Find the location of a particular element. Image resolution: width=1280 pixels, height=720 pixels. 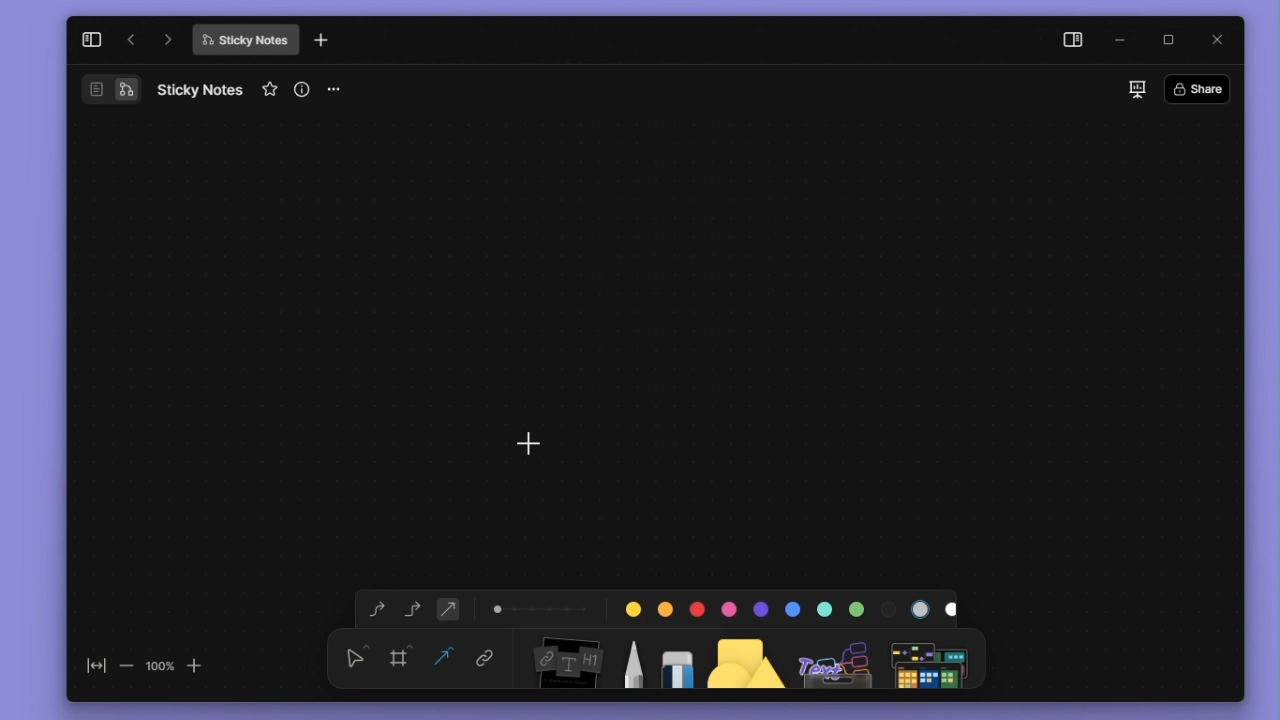

fit to screen is located at coordinates (90, 670).